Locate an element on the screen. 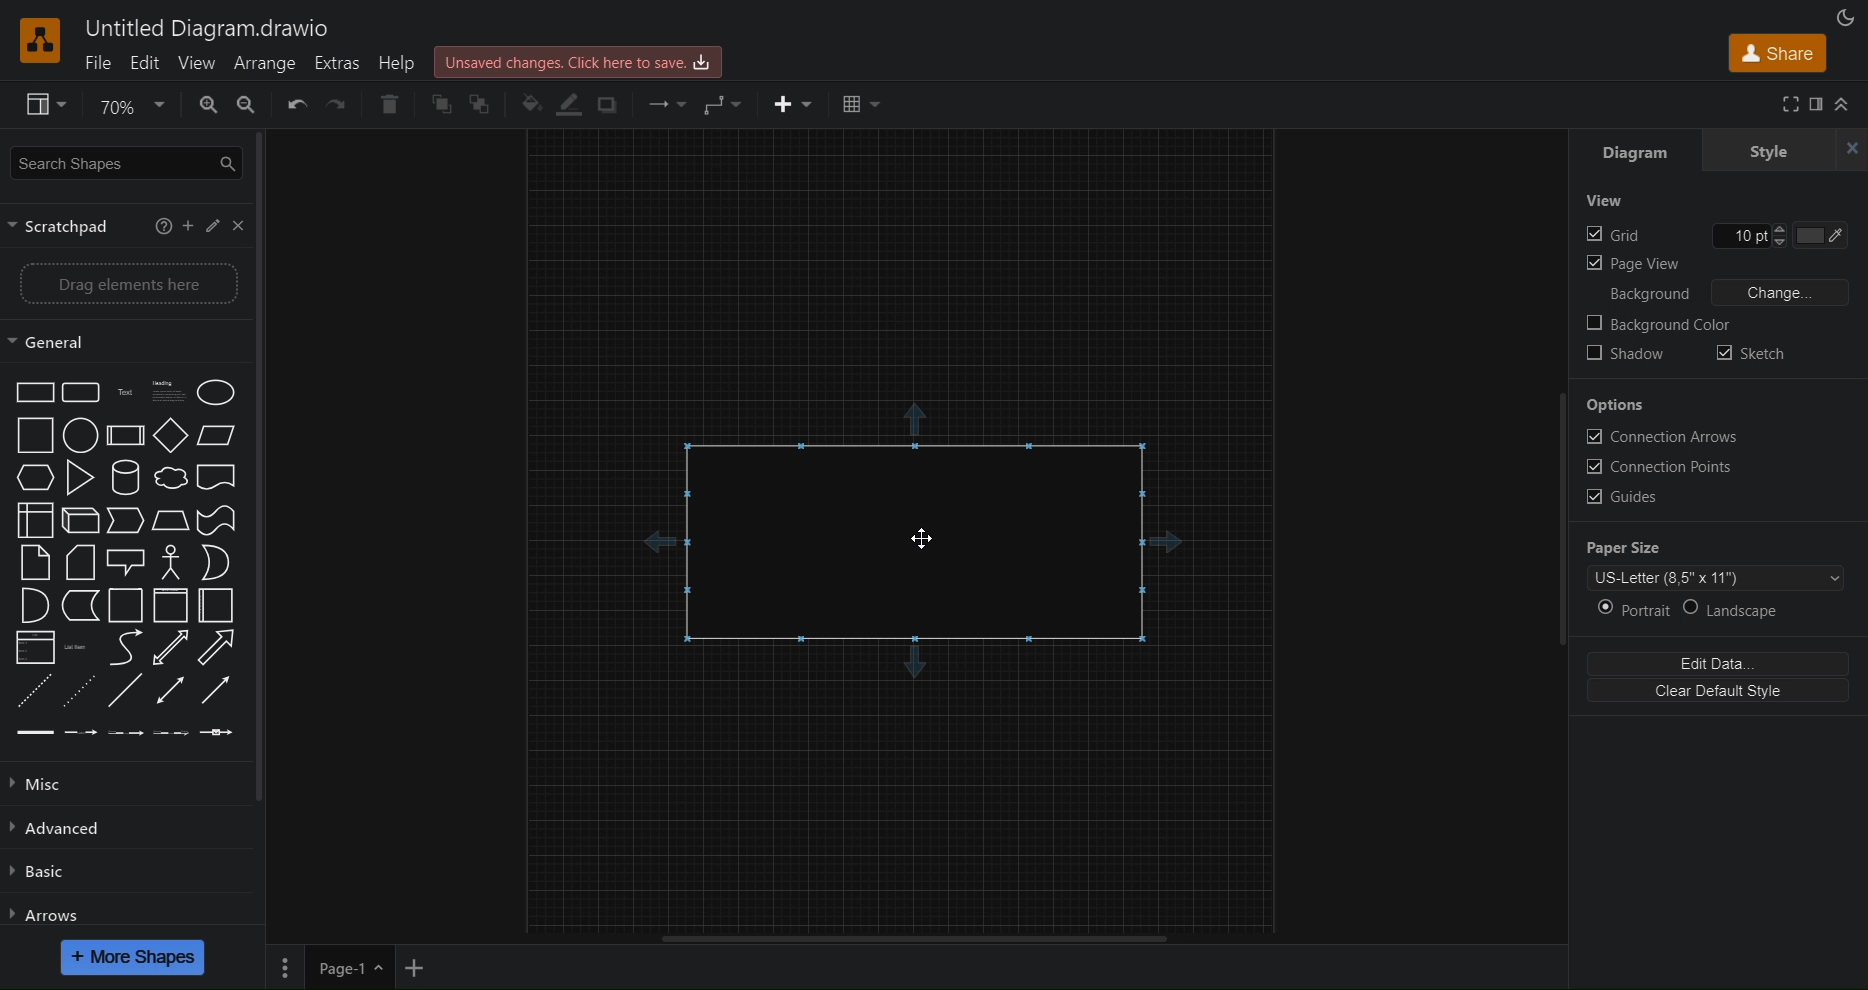 The image size is (1868, 990). Undo is located at coordinates (296, 108).